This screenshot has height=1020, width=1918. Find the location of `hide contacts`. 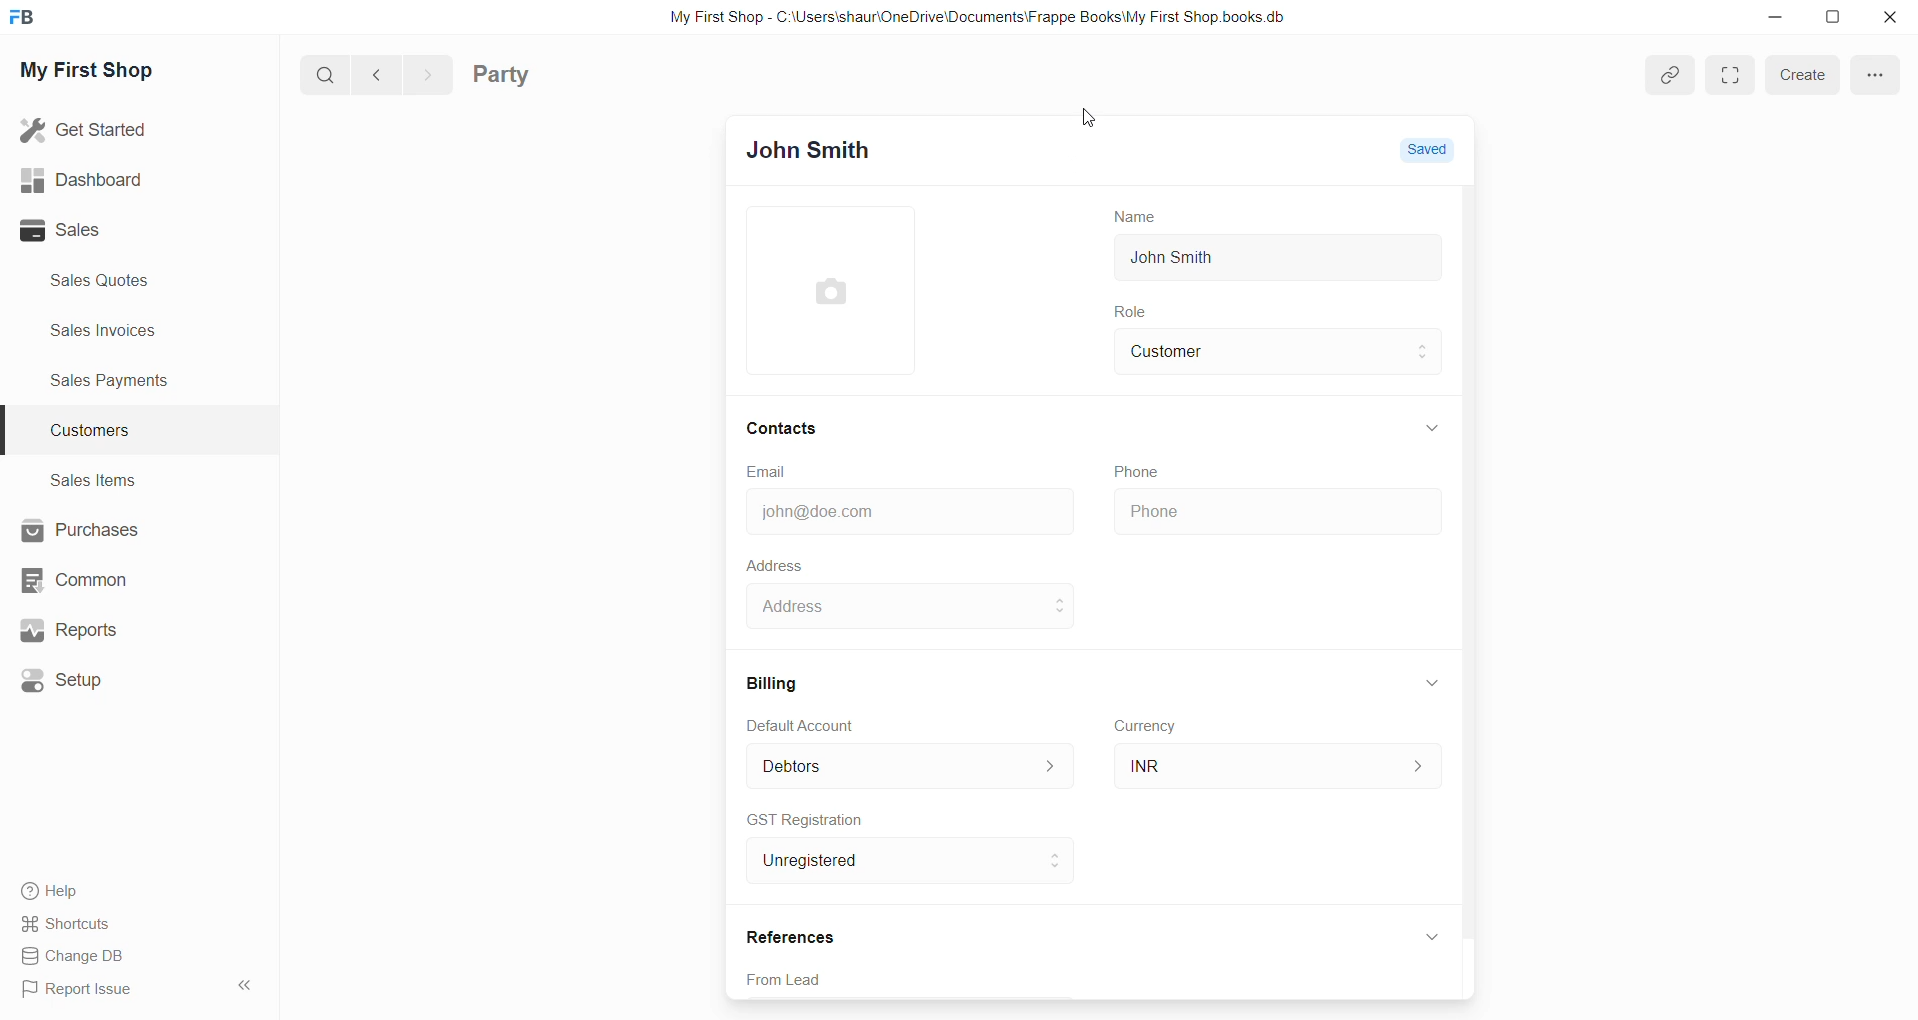

hide contacts is located at coordinates (1435, 428).